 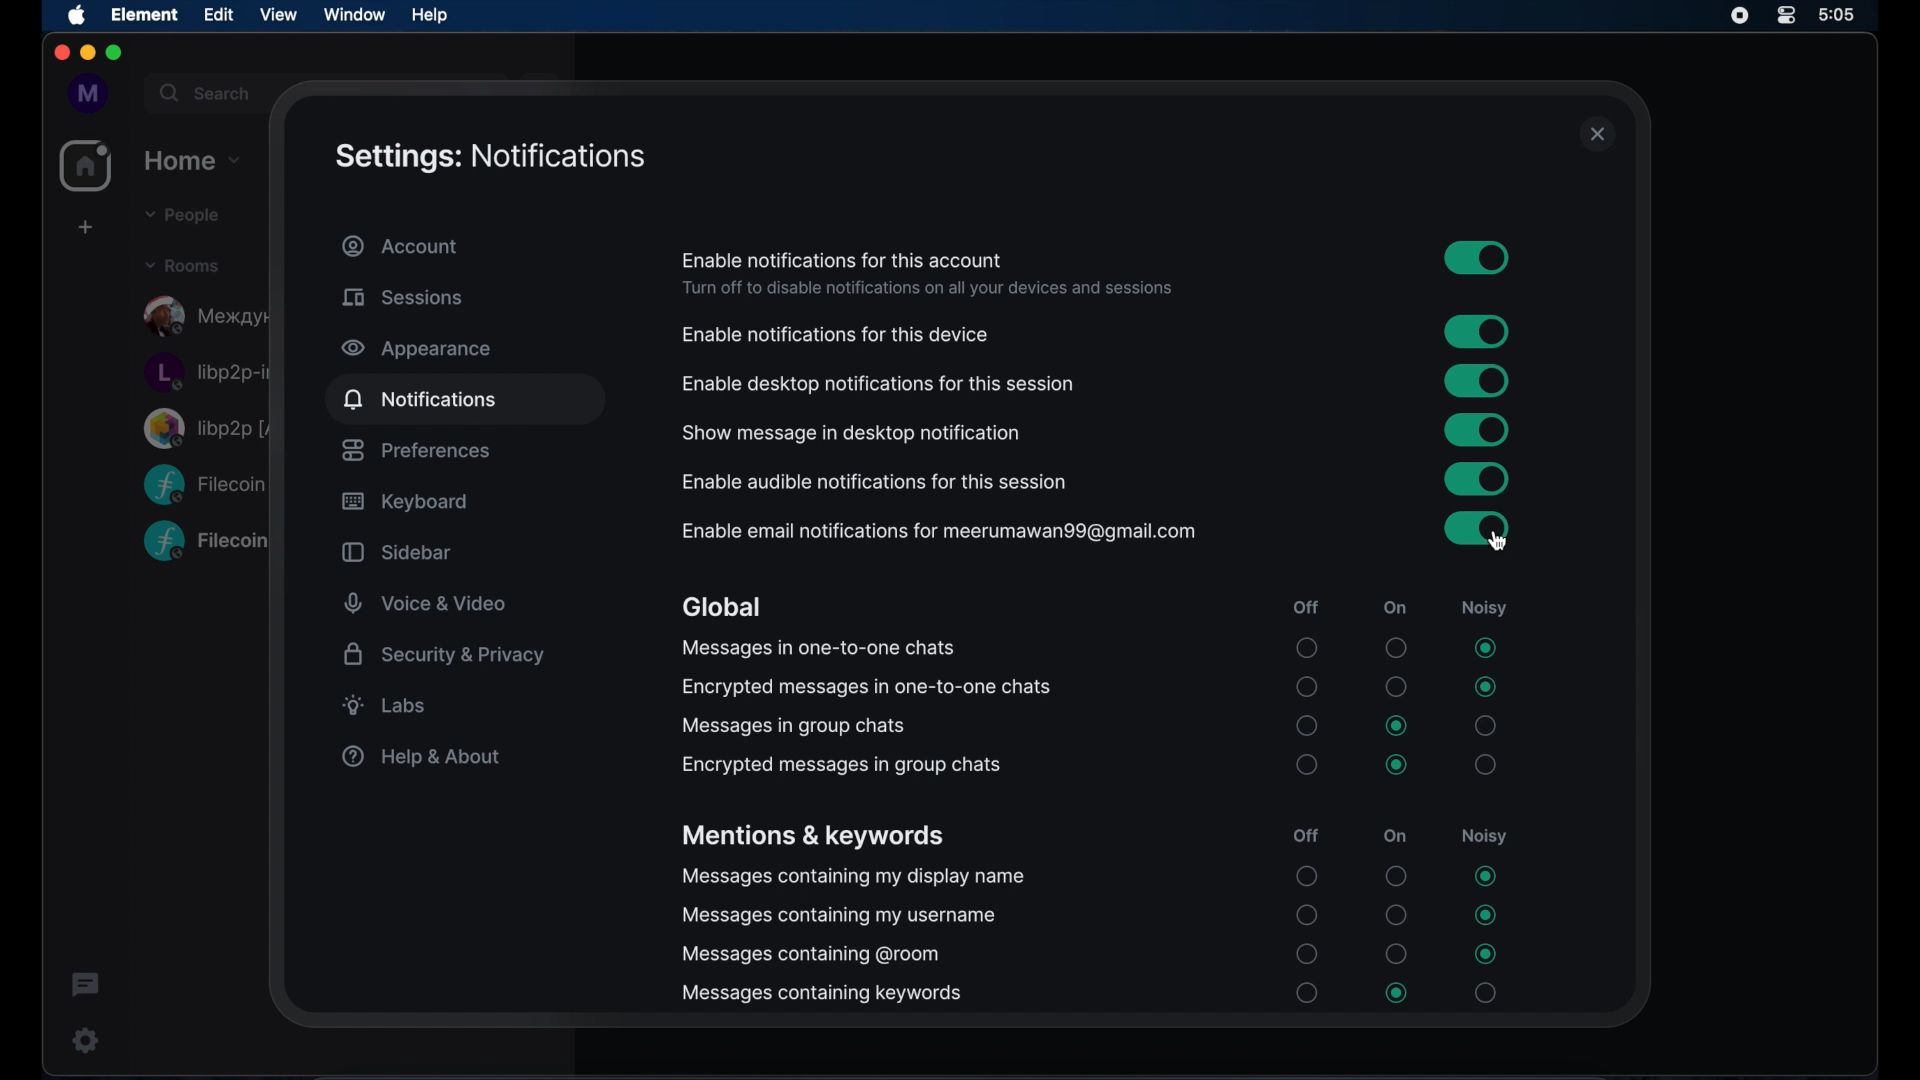 I want to click on control center, so click(x=1787, y=16).